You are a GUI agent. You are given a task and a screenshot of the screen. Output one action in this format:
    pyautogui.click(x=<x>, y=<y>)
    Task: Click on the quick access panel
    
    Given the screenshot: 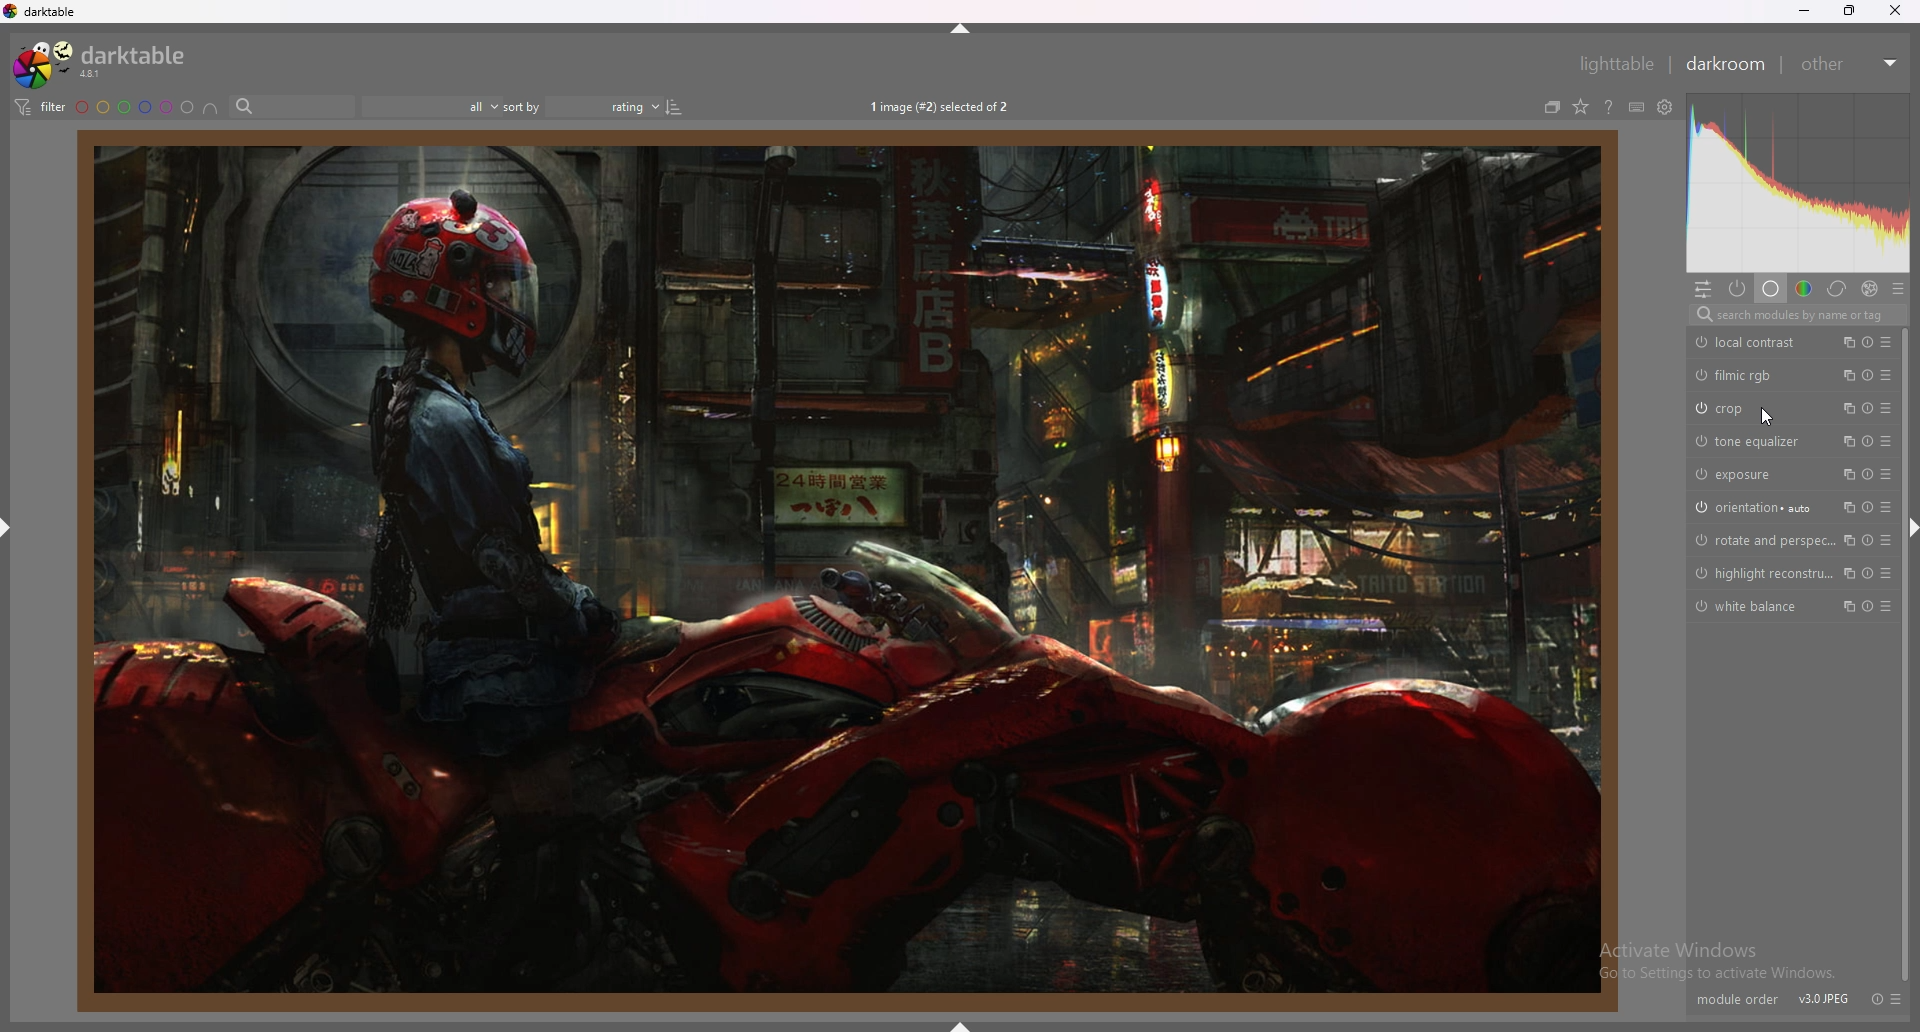 What is the action you would take?
    pyautogui.click(x=1703, y=289)
    